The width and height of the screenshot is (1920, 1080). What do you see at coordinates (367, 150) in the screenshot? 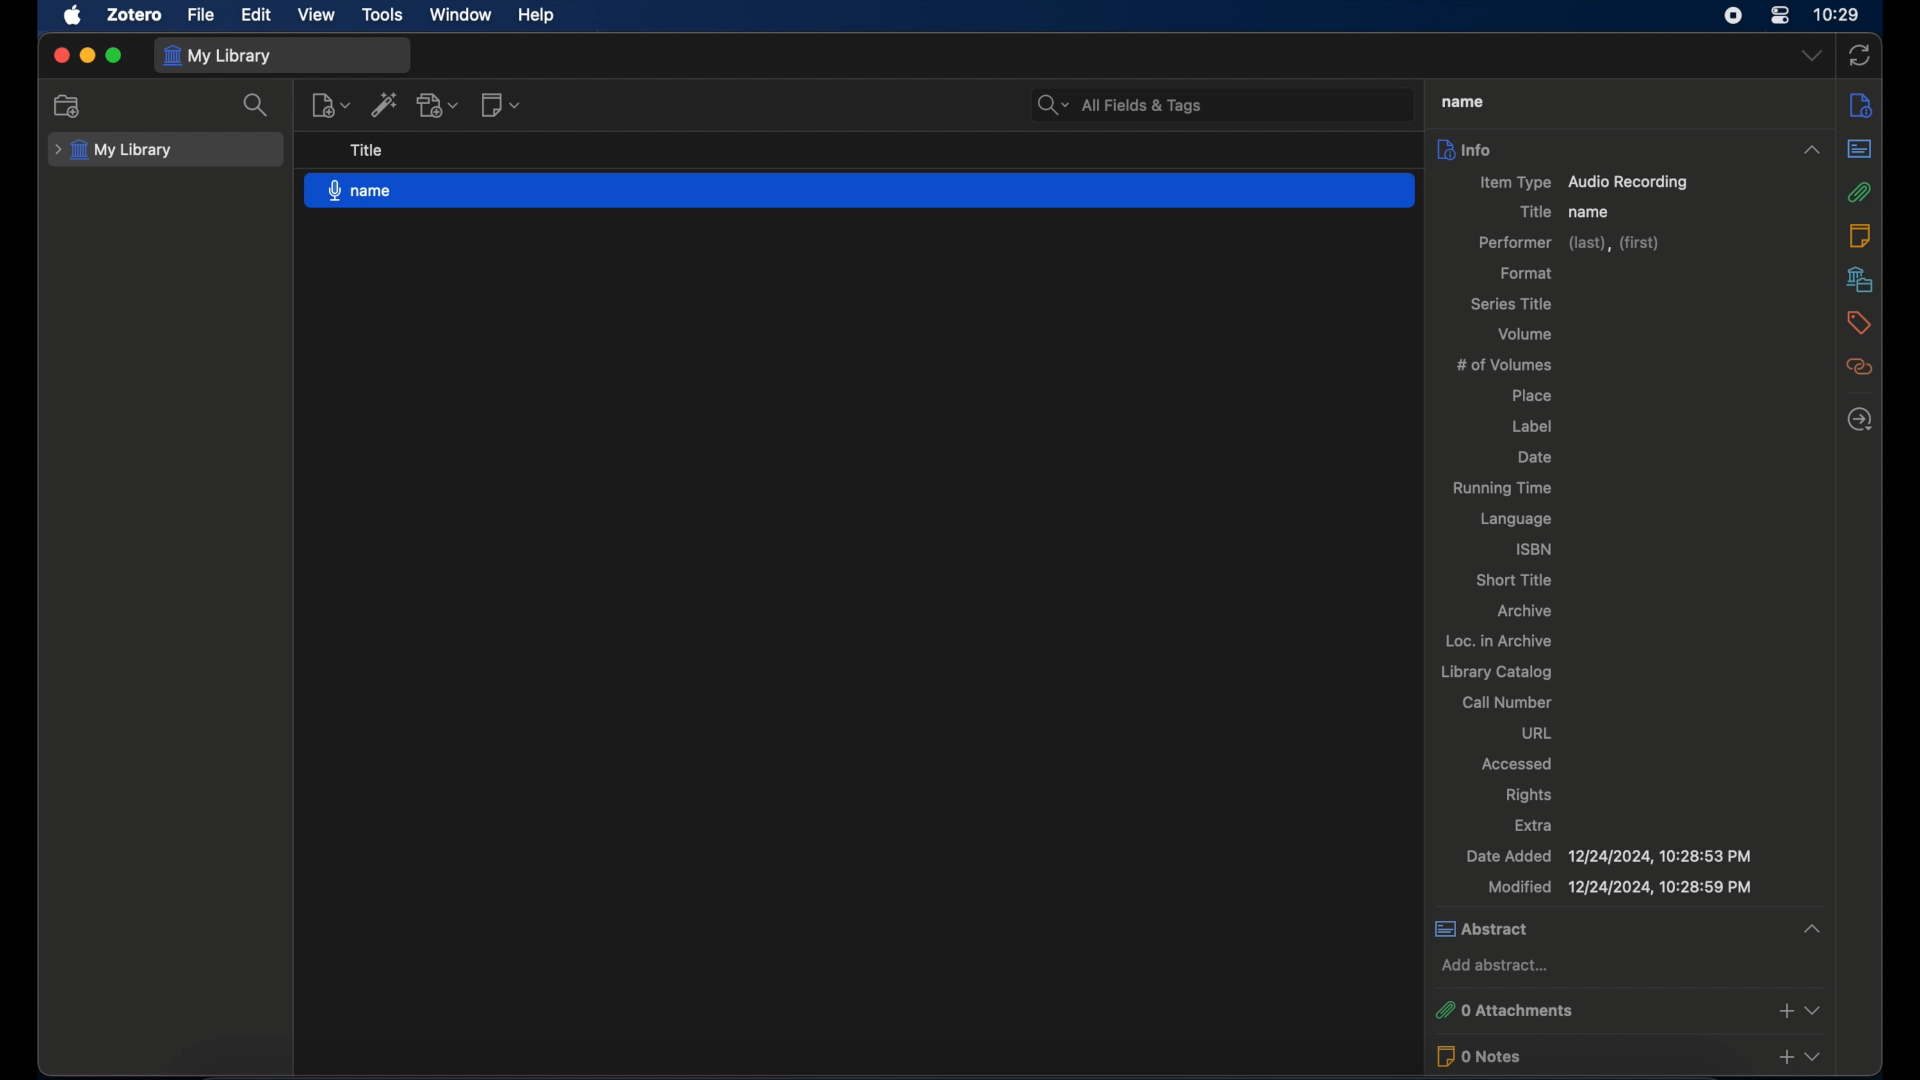
I see `tile` at bounding box center [367, 150].